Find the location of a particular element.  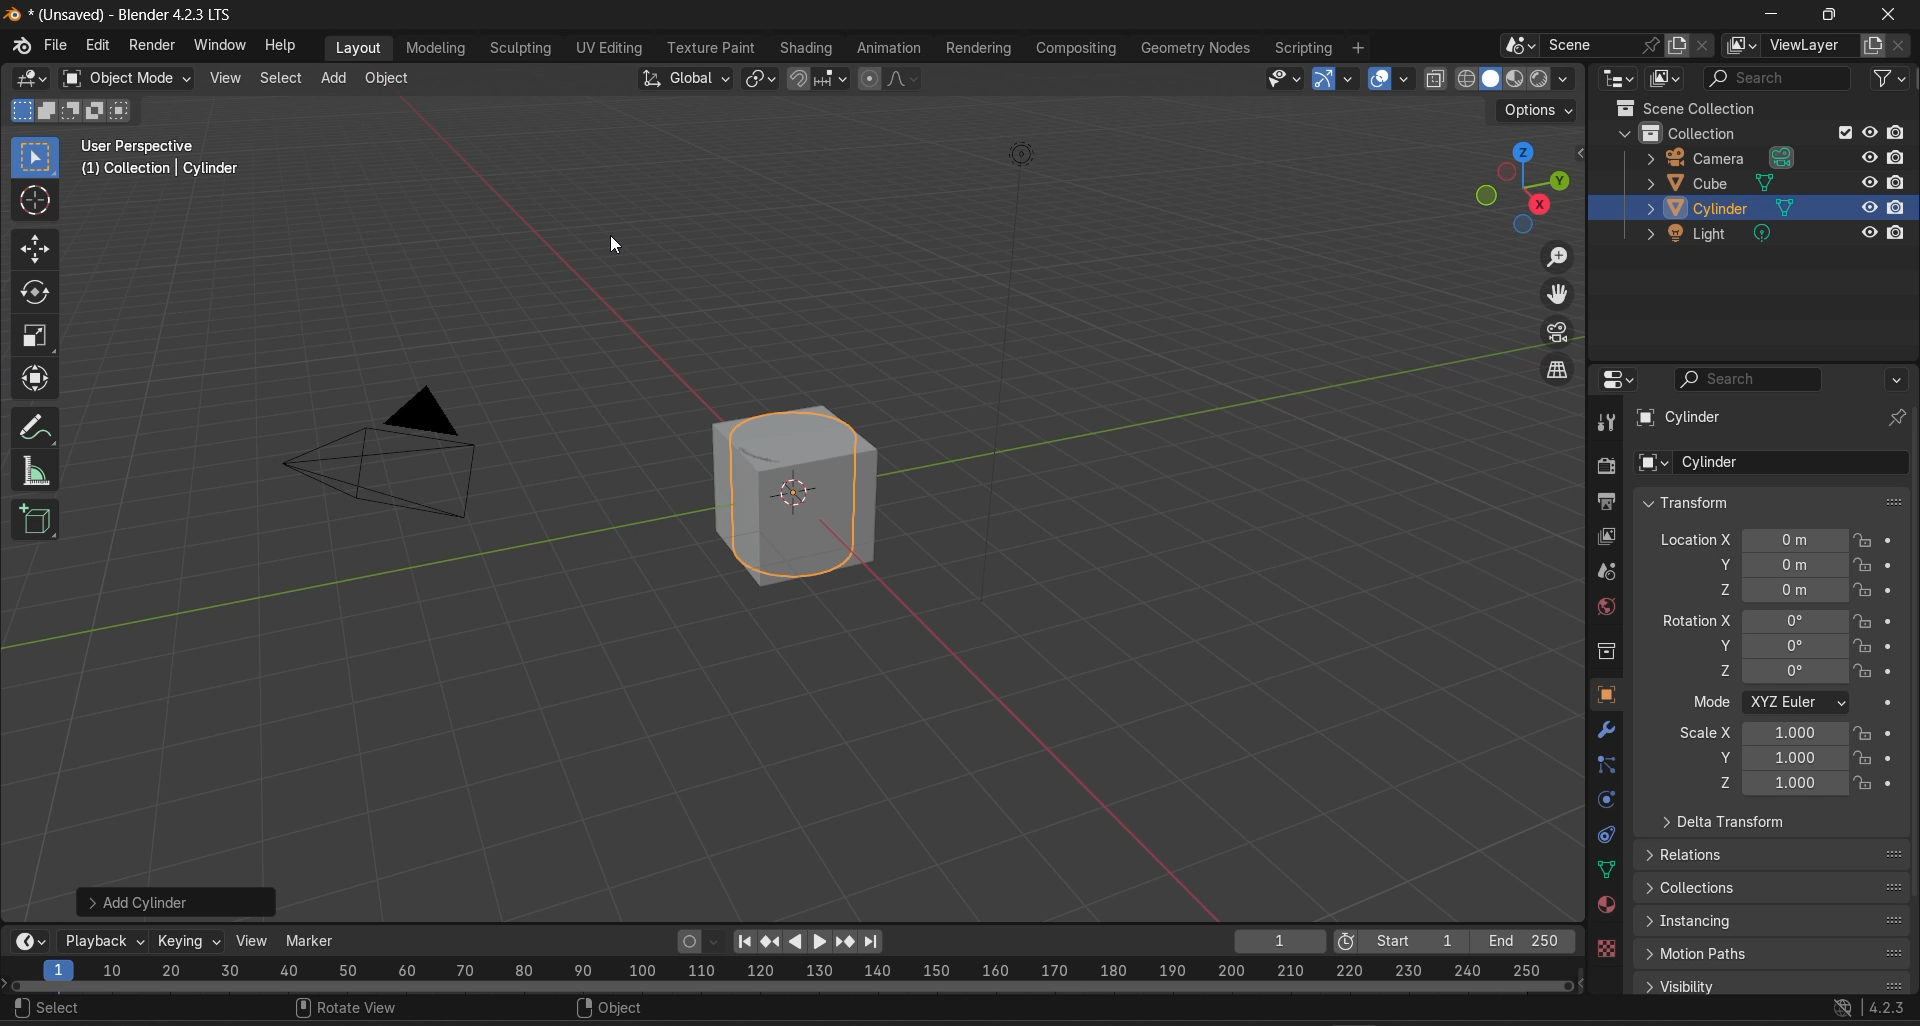

particles is located at coordinates (1609, 765).